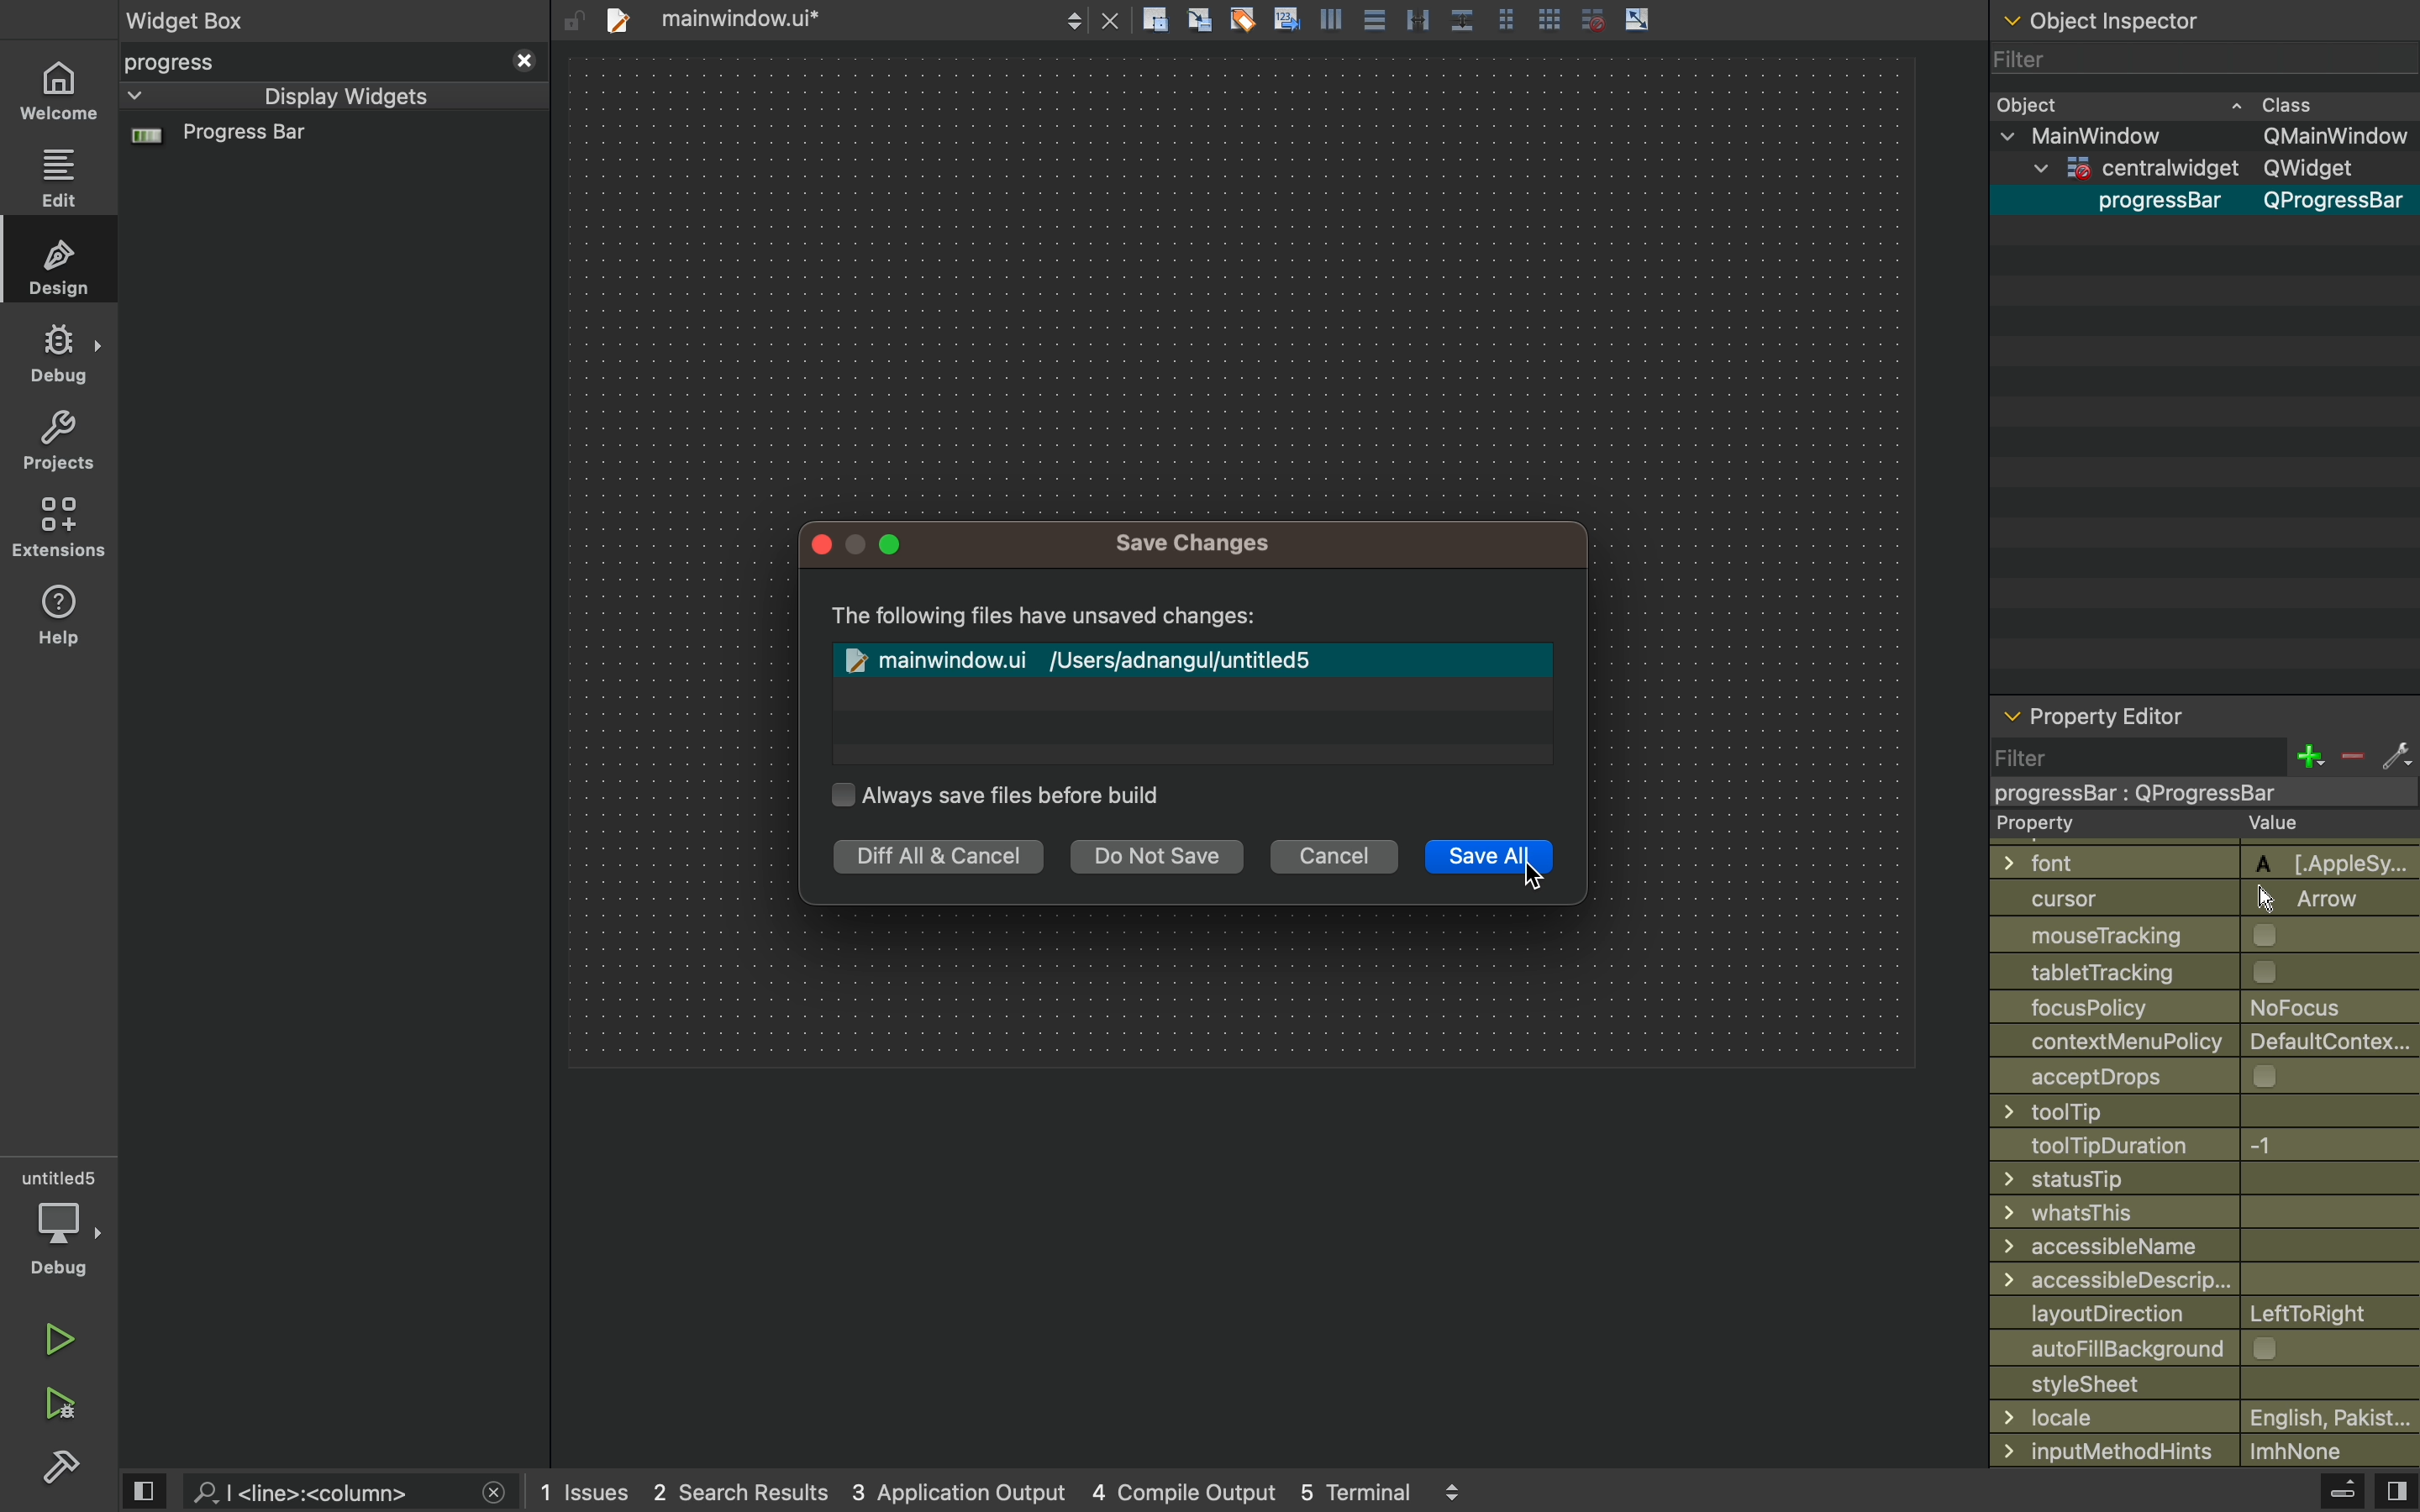  Describe the element at coordinates (135, 1494) in the screenshot. I see `` at that location.